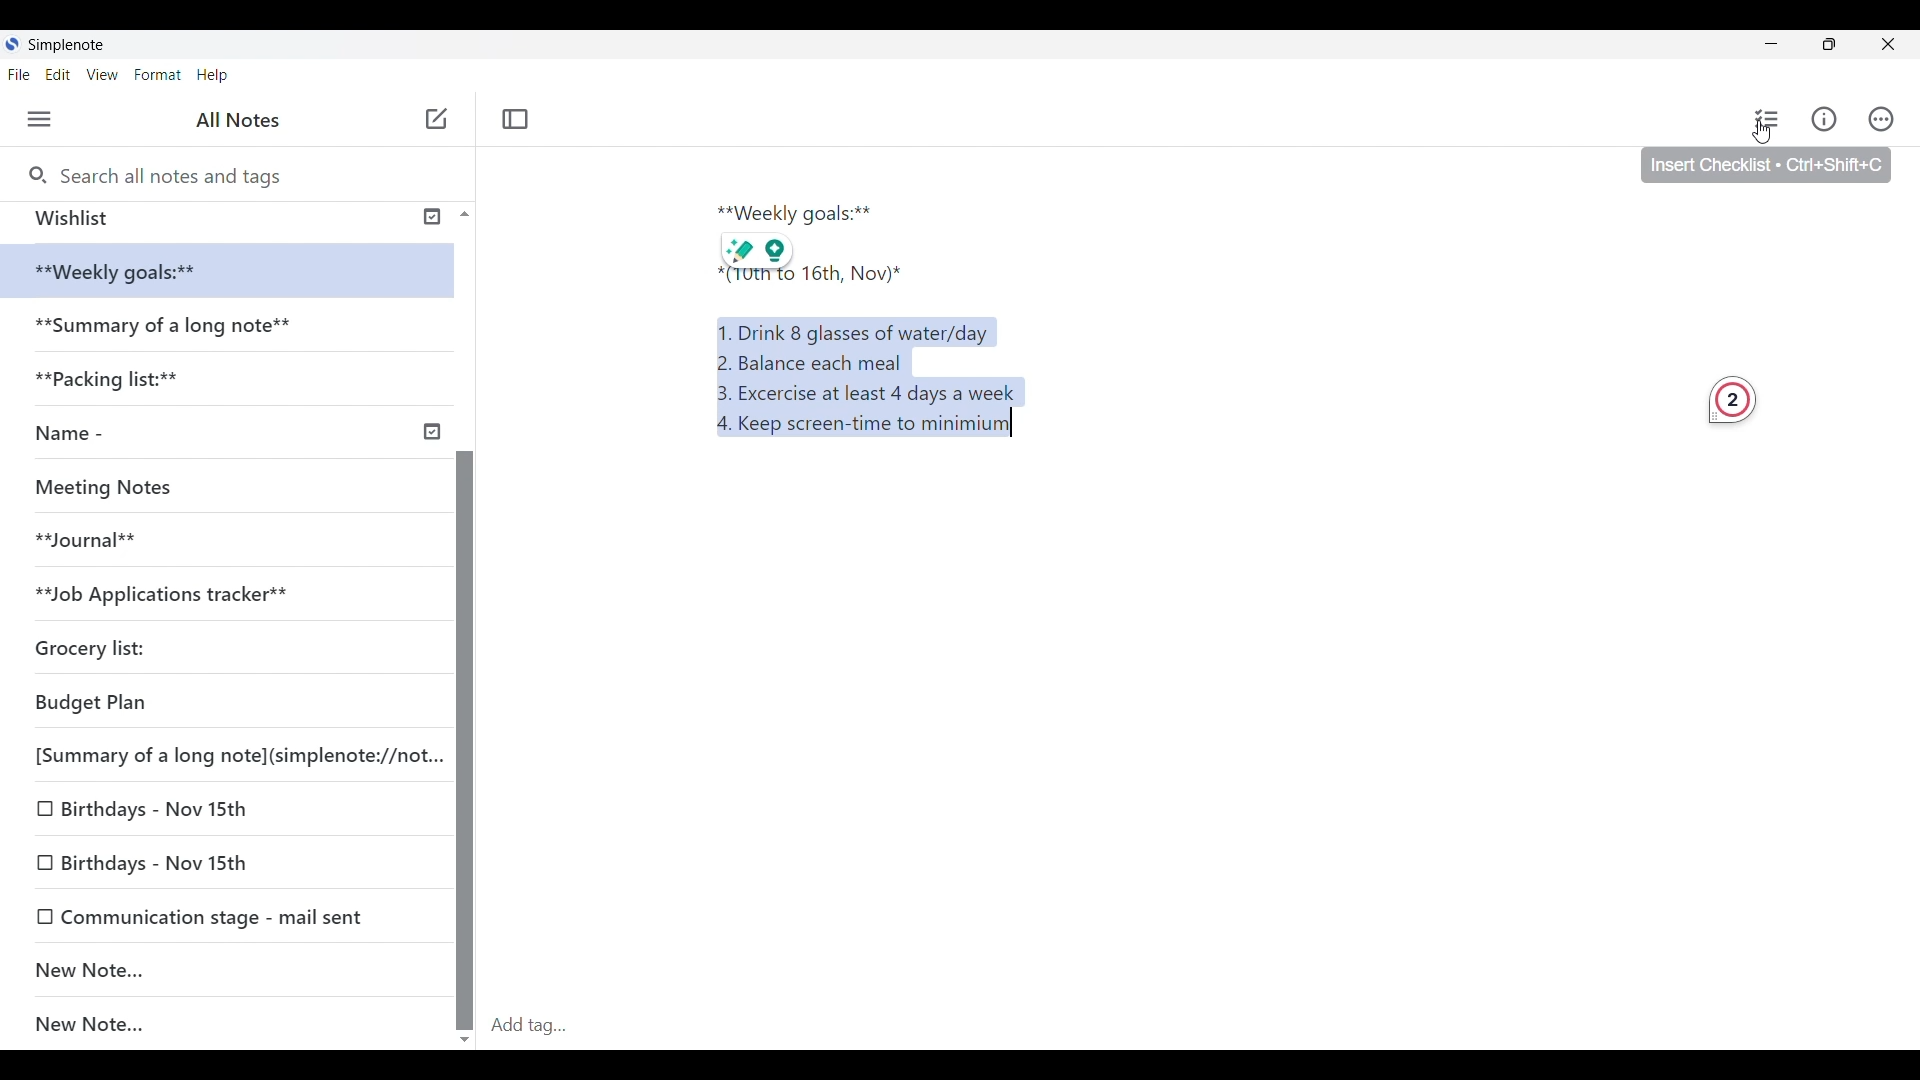 This screenshot has height=1080, width=1920. What do you see at coordinates (214, 76) in the screenshot?
I see `Help` at bounding box center [214, 76].